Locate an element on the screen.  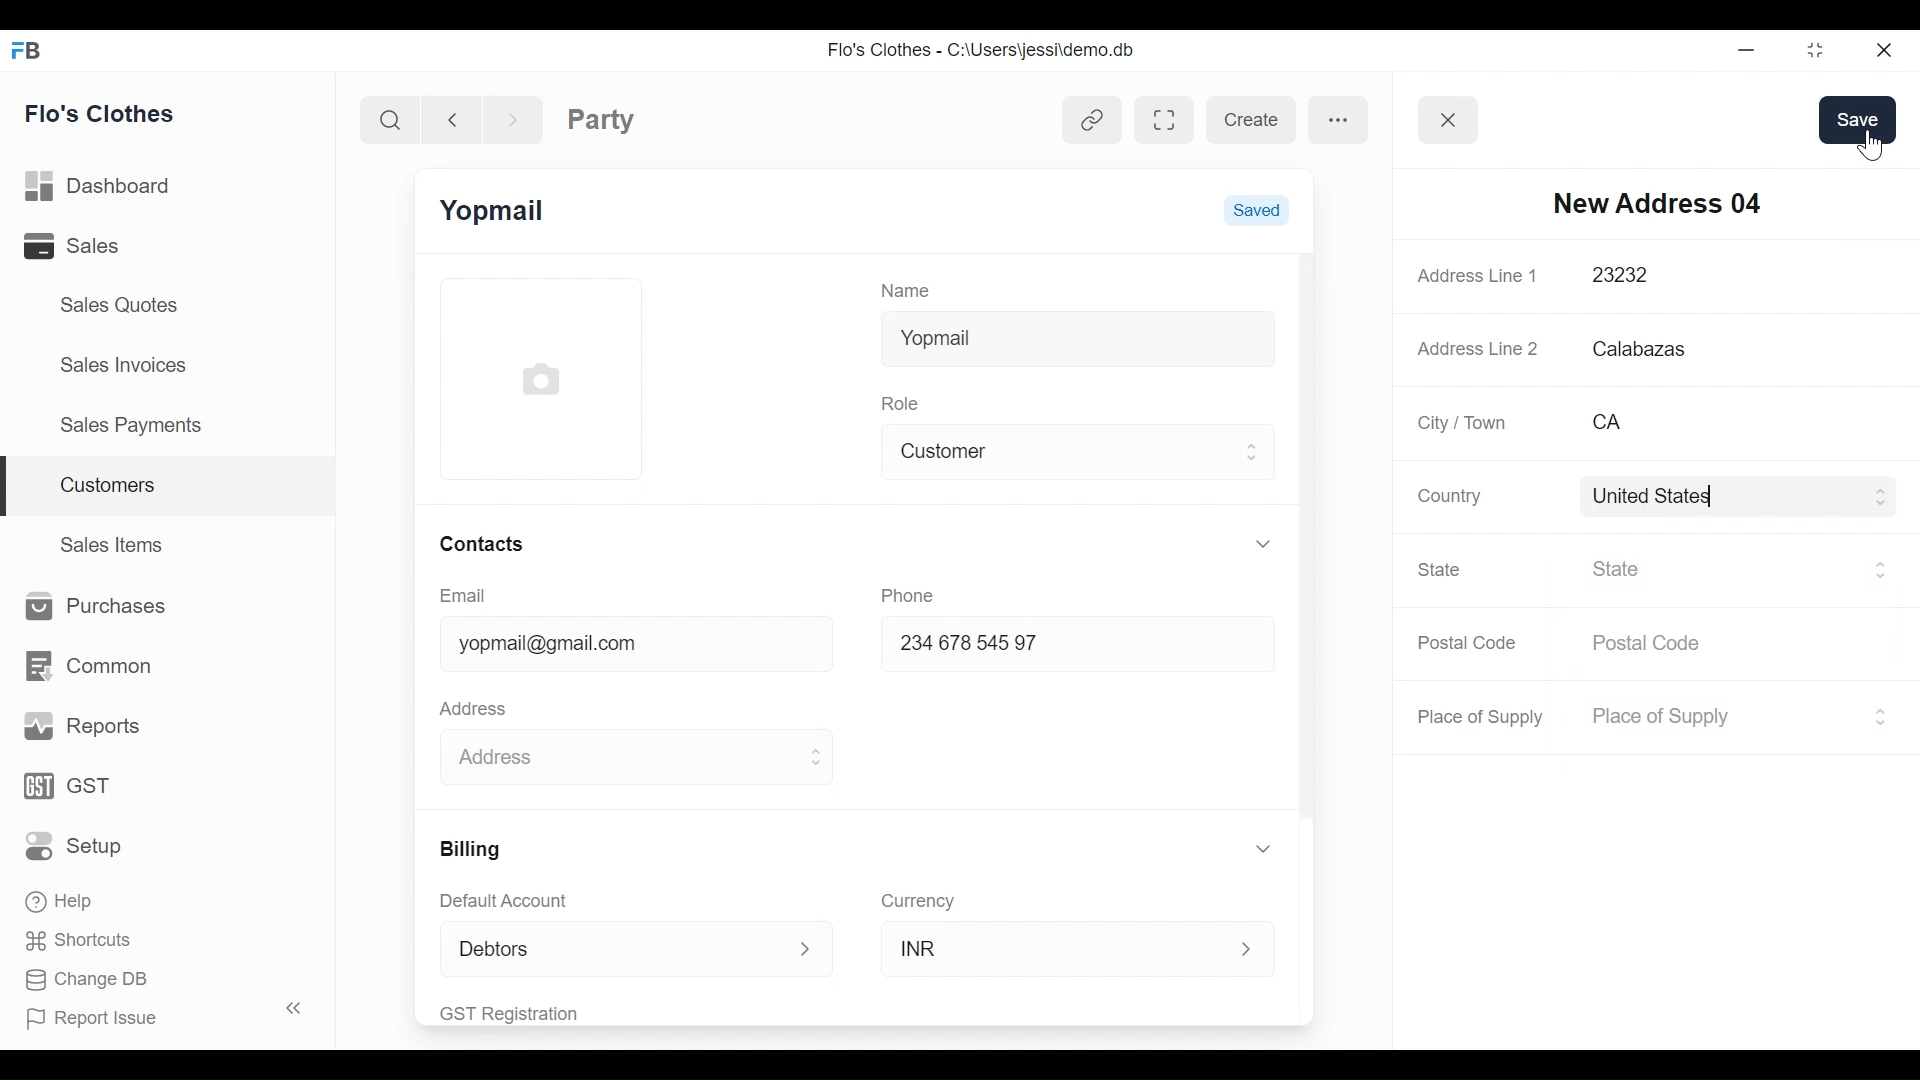
View linked entries is located at coordinates (1092, 123).